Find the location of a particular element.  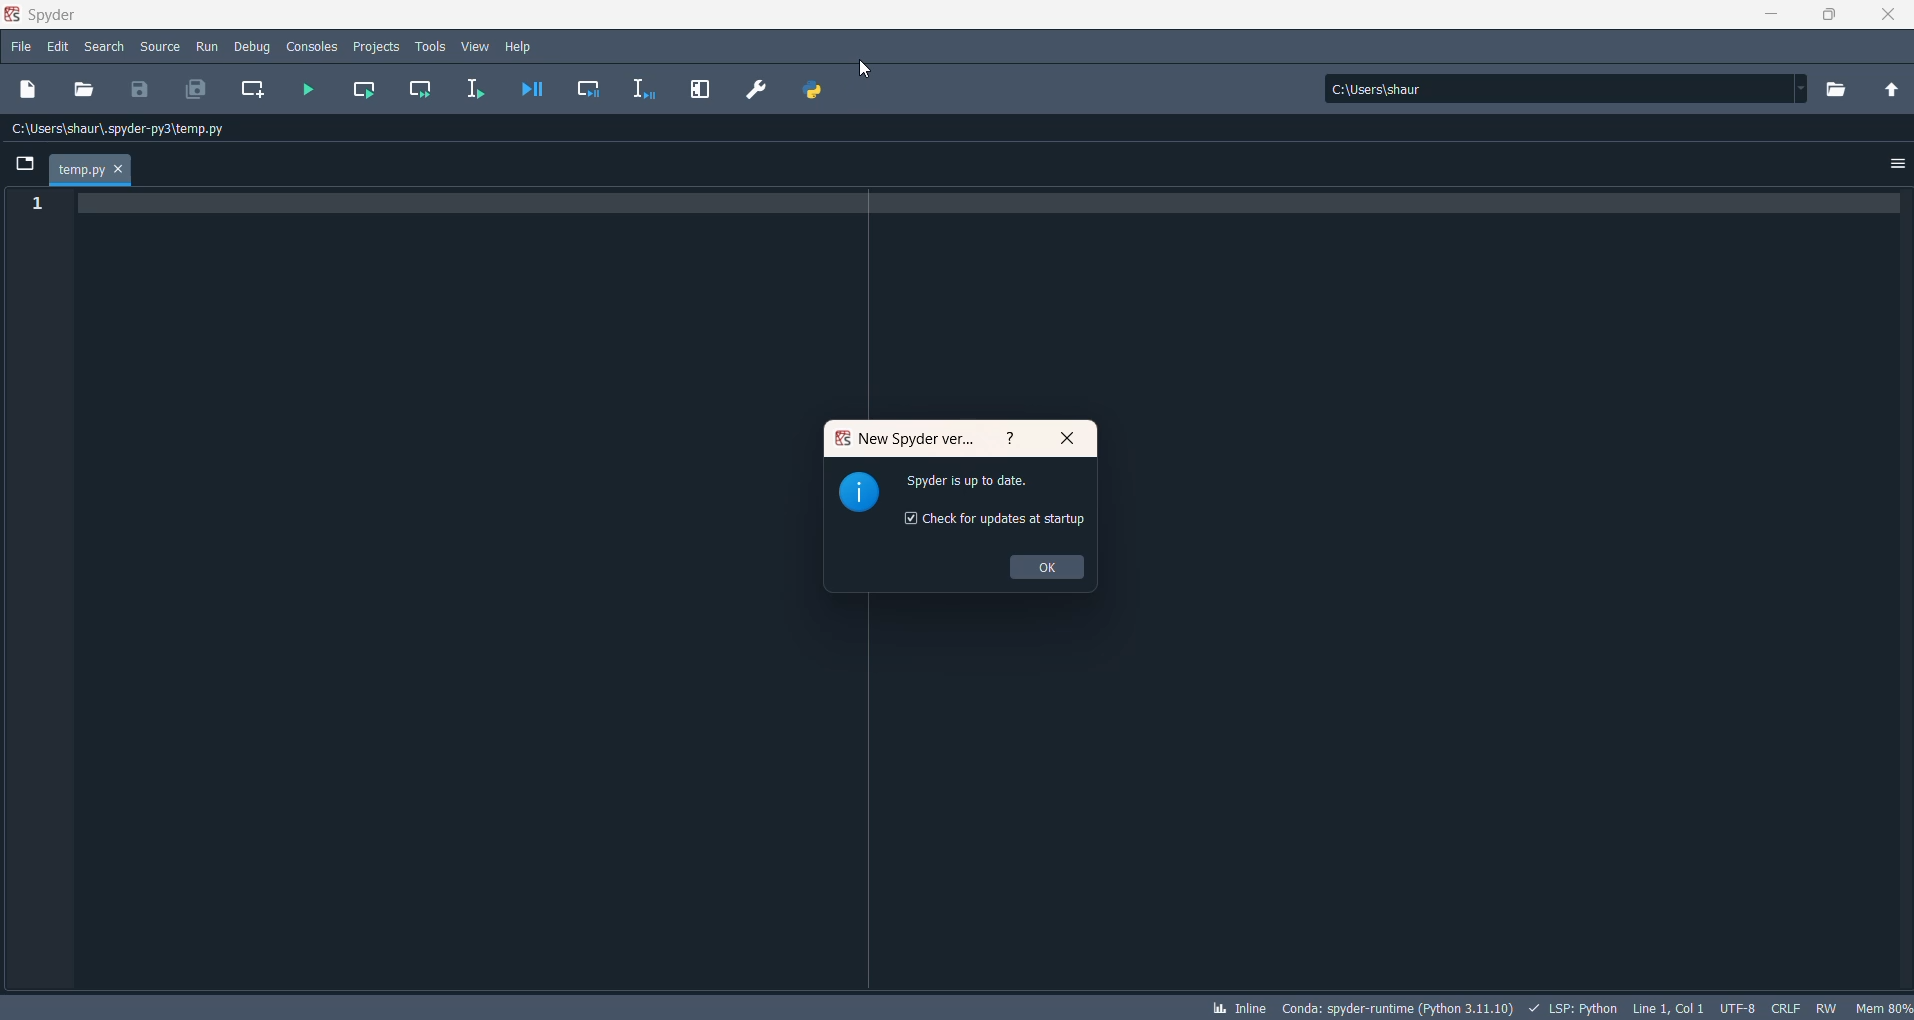

save file is located at coordinates (138, 89).